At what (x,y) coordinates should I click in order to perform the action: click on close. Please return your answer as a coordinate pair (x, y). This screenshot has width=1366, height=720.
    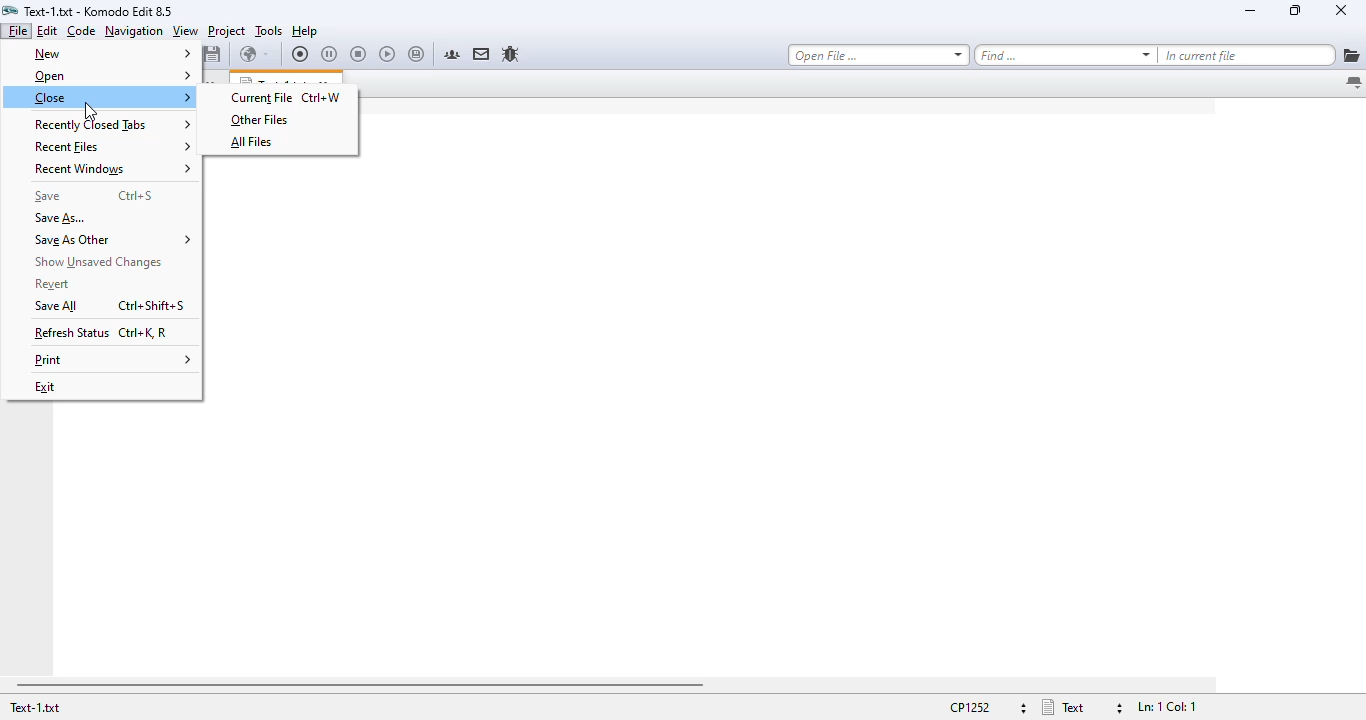
    Looking at the image, I should click on (1340, 10).